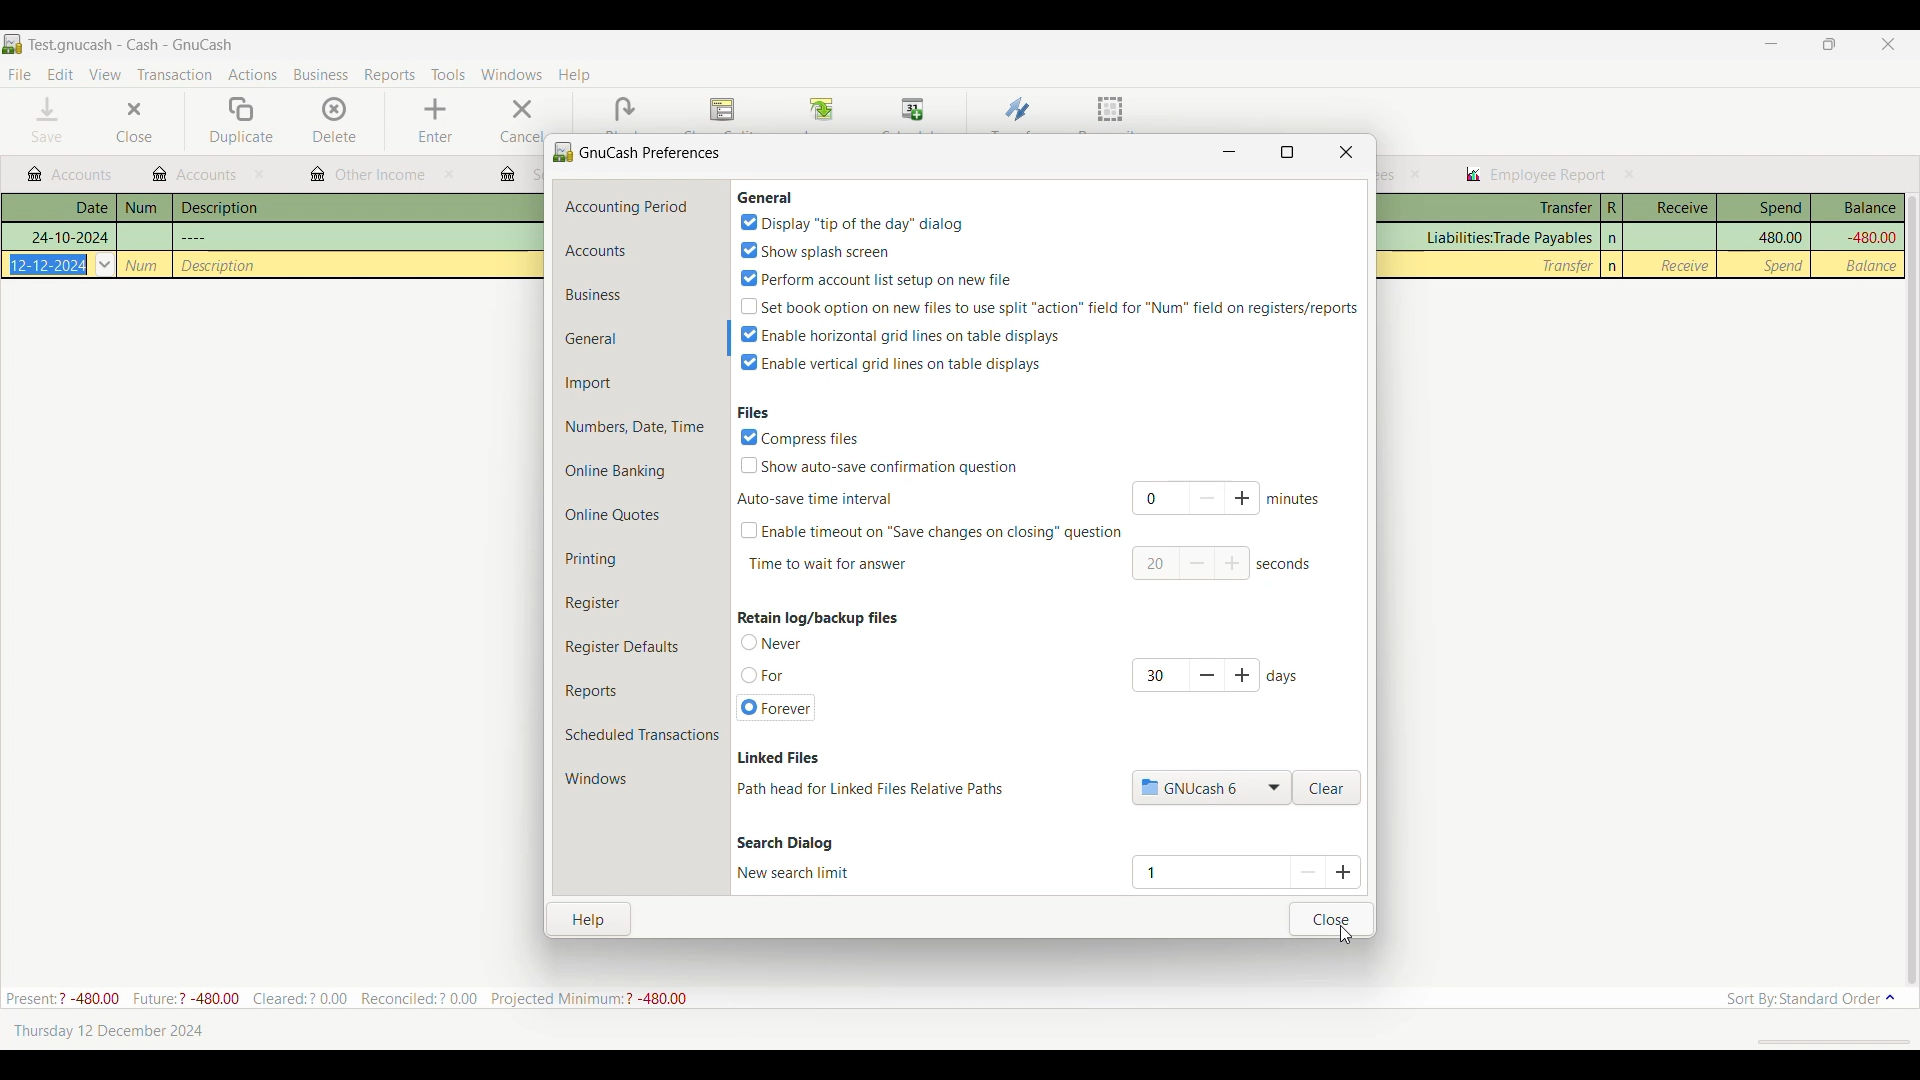  I want to click on Transfer column, so click(1506, 238).